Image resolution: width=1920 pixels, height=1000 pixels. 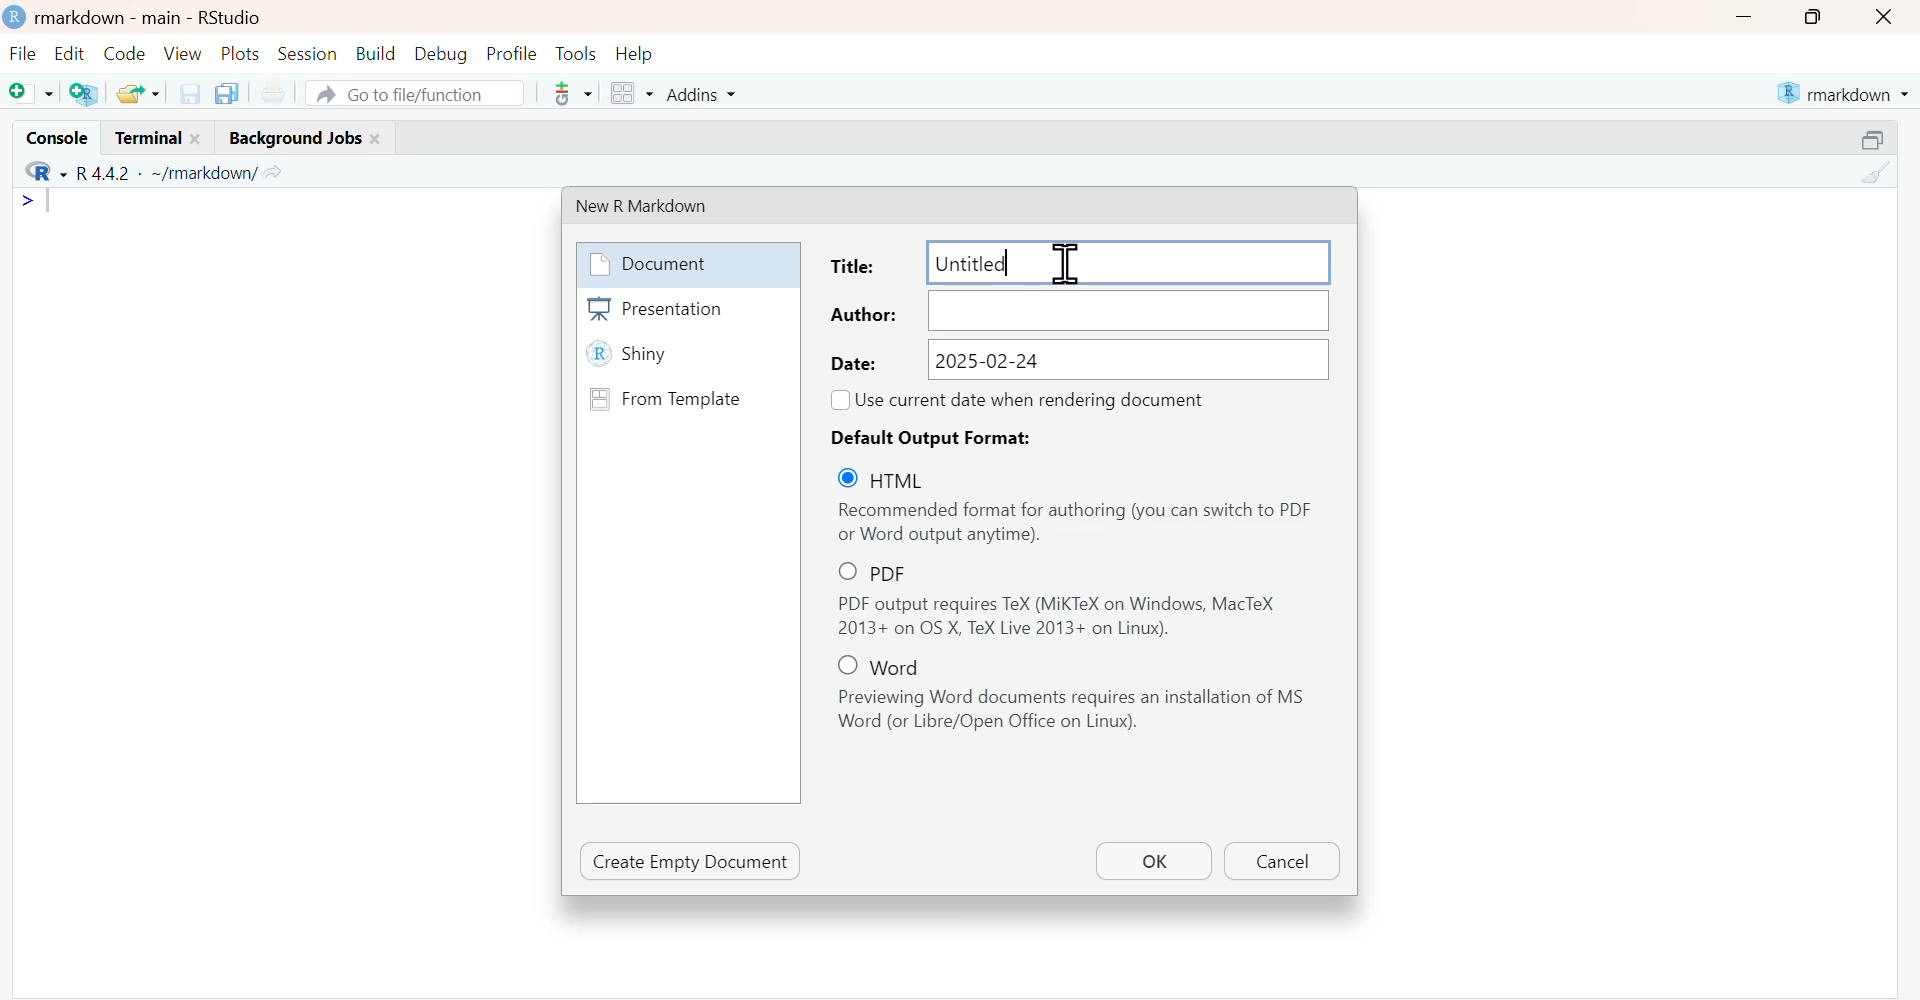 I want to click on Recommended format for authoring (you can switch to PD
or Word output anytime)., so click(x=1076, y=523).